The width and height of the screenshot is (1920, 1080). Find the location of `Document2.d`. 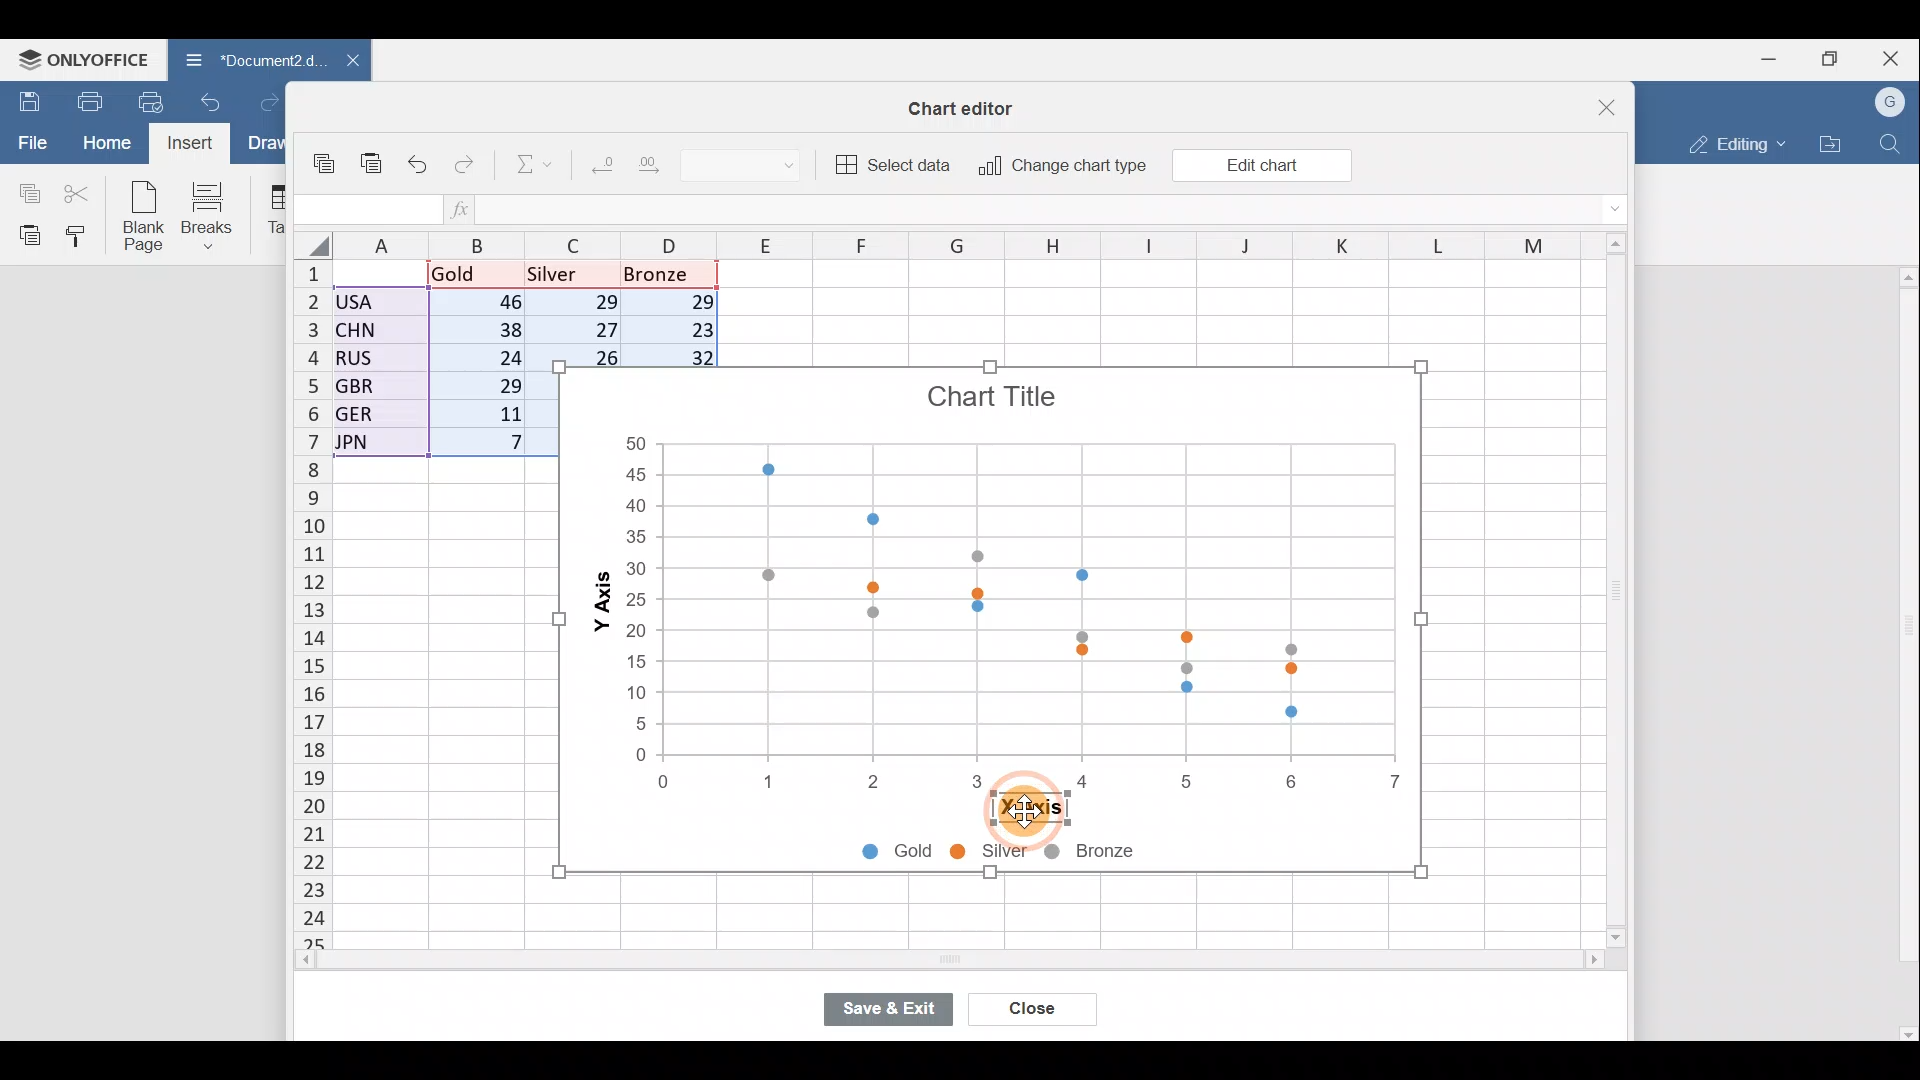

Document2.d is located at coordinates (247, 62).